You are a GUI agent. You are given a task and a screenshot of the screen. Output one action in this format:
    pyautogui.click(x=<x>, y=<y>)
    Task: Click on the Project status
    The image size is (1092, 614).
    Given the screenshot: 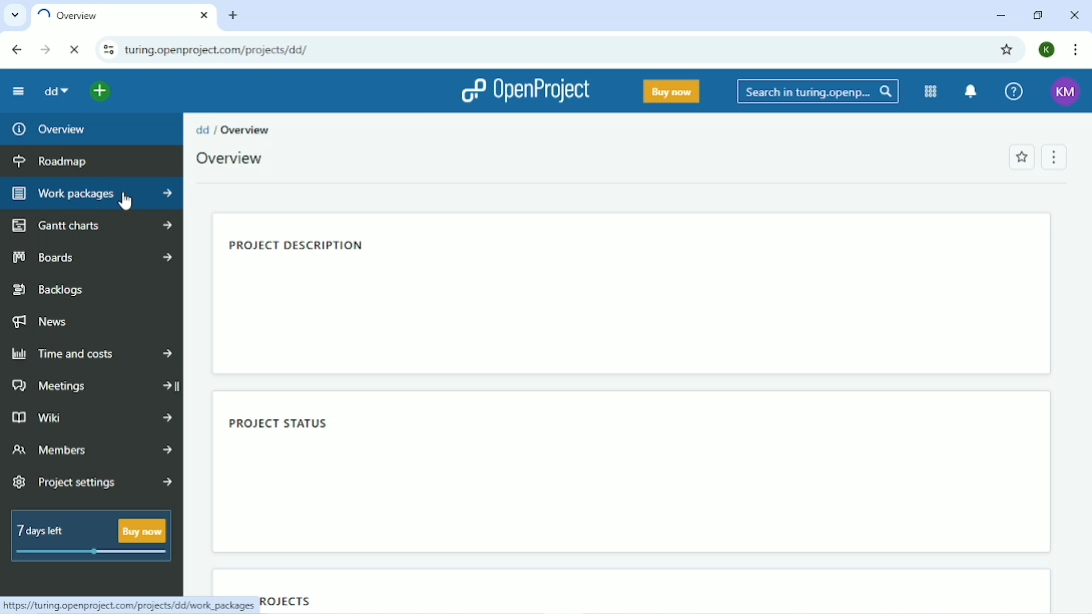 What is the action you would take?
    pyautogui.click(x=276, y=424)
    